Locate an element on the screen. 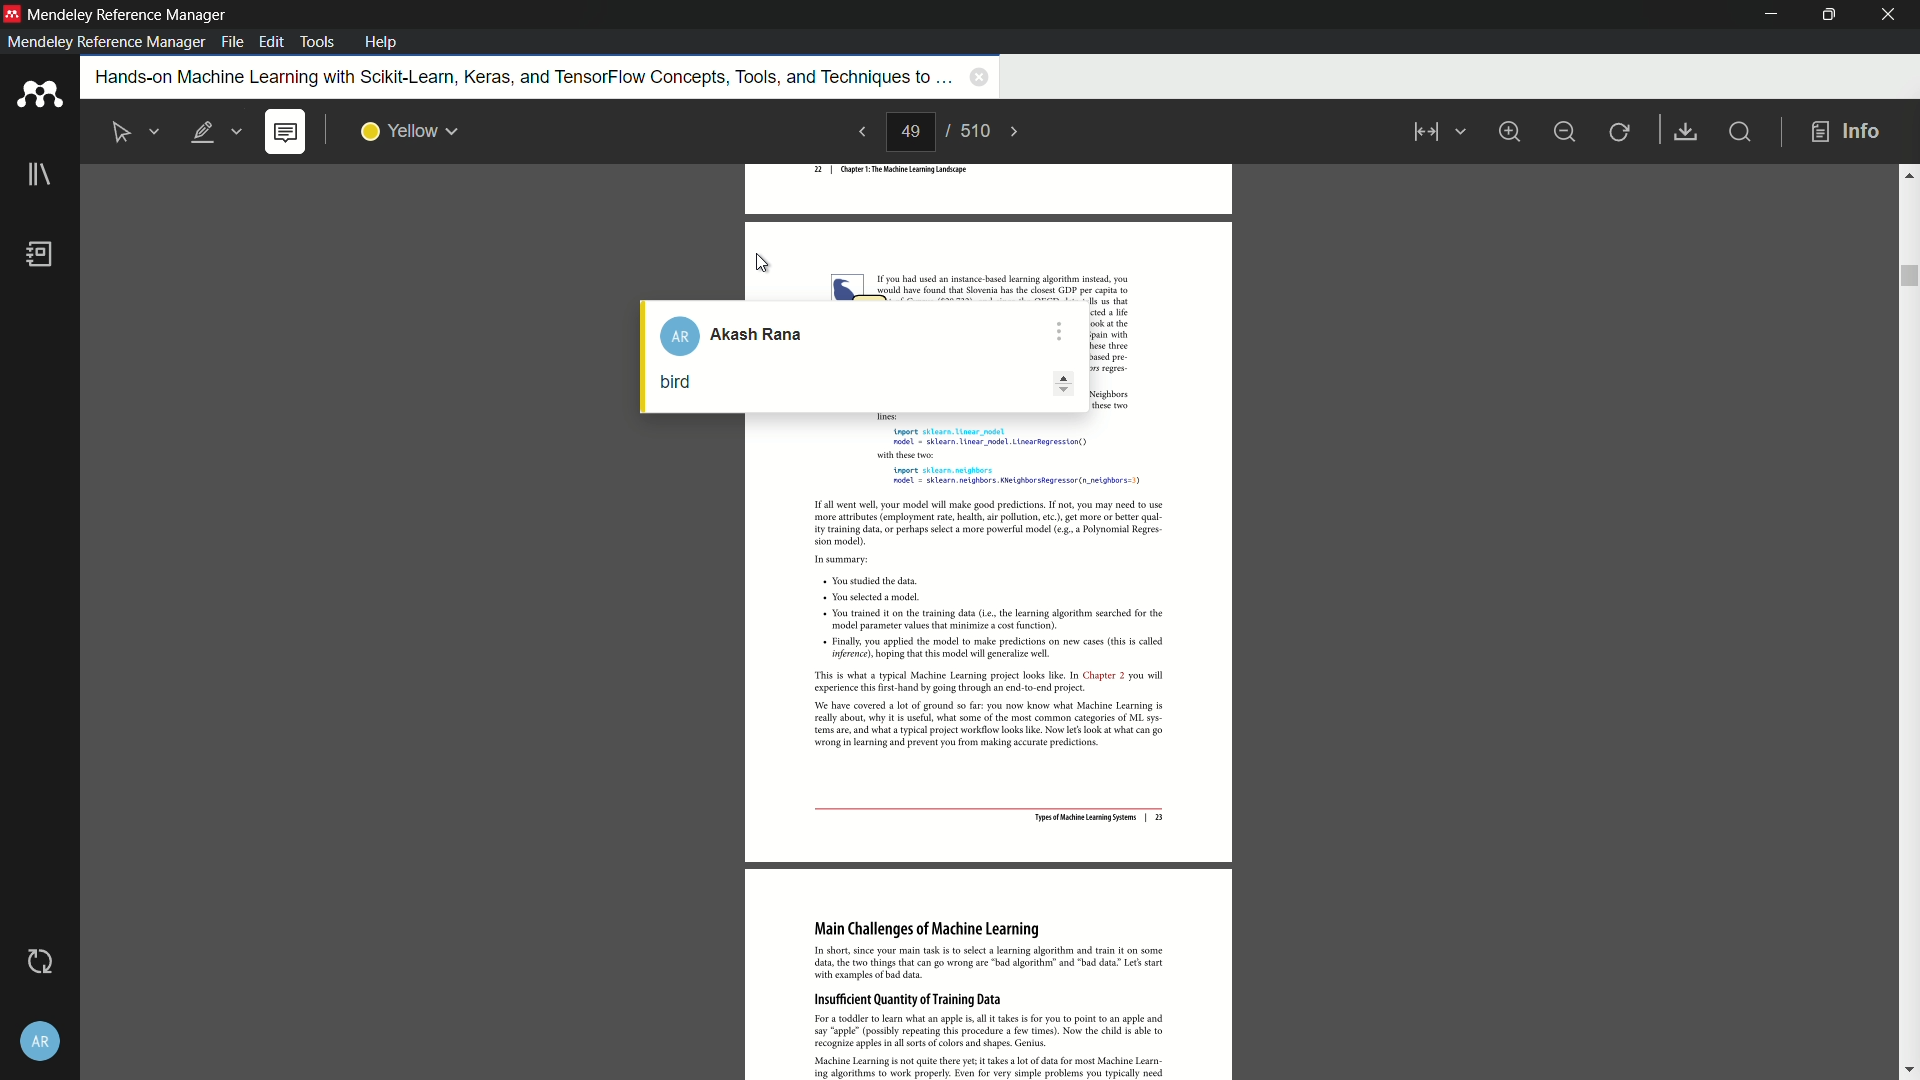  zoom out is located at coordinates (1565, 130).